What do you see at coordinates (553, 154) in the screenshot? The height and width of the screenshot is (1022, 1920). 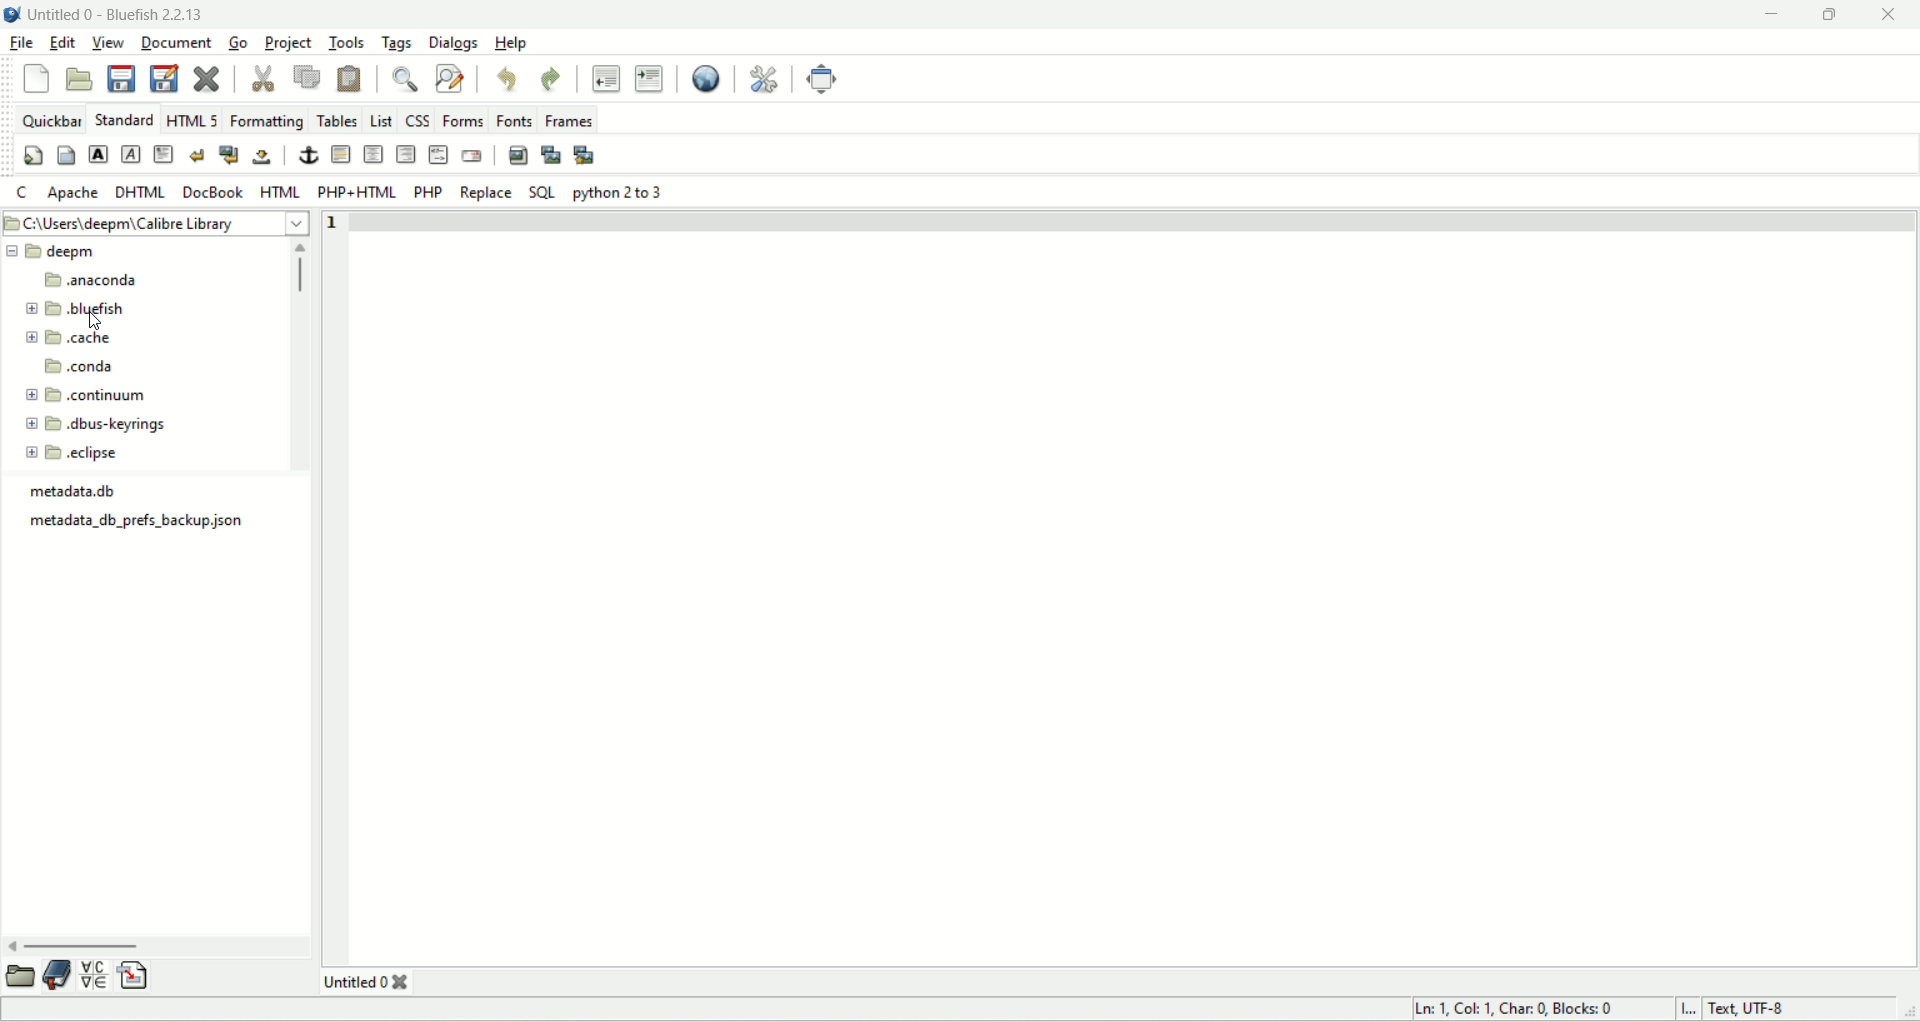 I see `insert thumbnail` at bounding box center [553, 154].